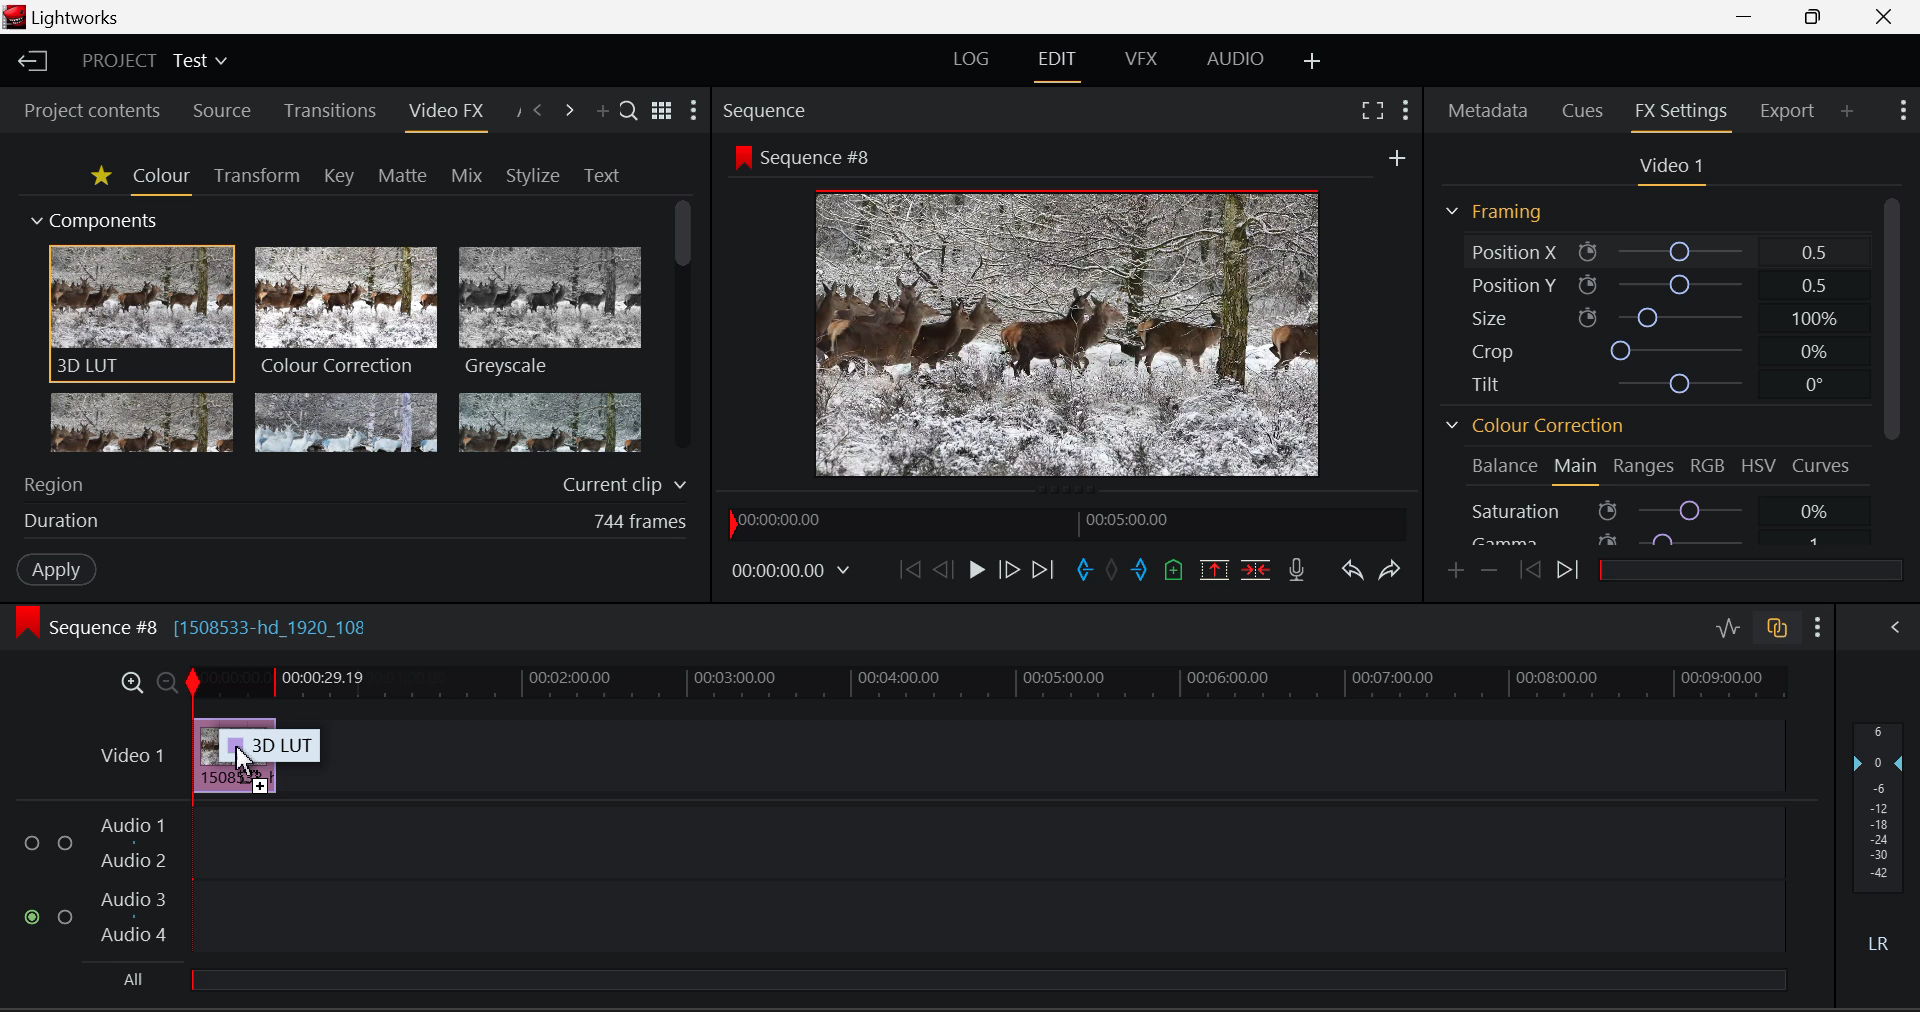 This screenshot has width=1920, height=1012. Describe the element at coordinates (1492, 210) in the screenshot. I see `Framing Section` at that location.